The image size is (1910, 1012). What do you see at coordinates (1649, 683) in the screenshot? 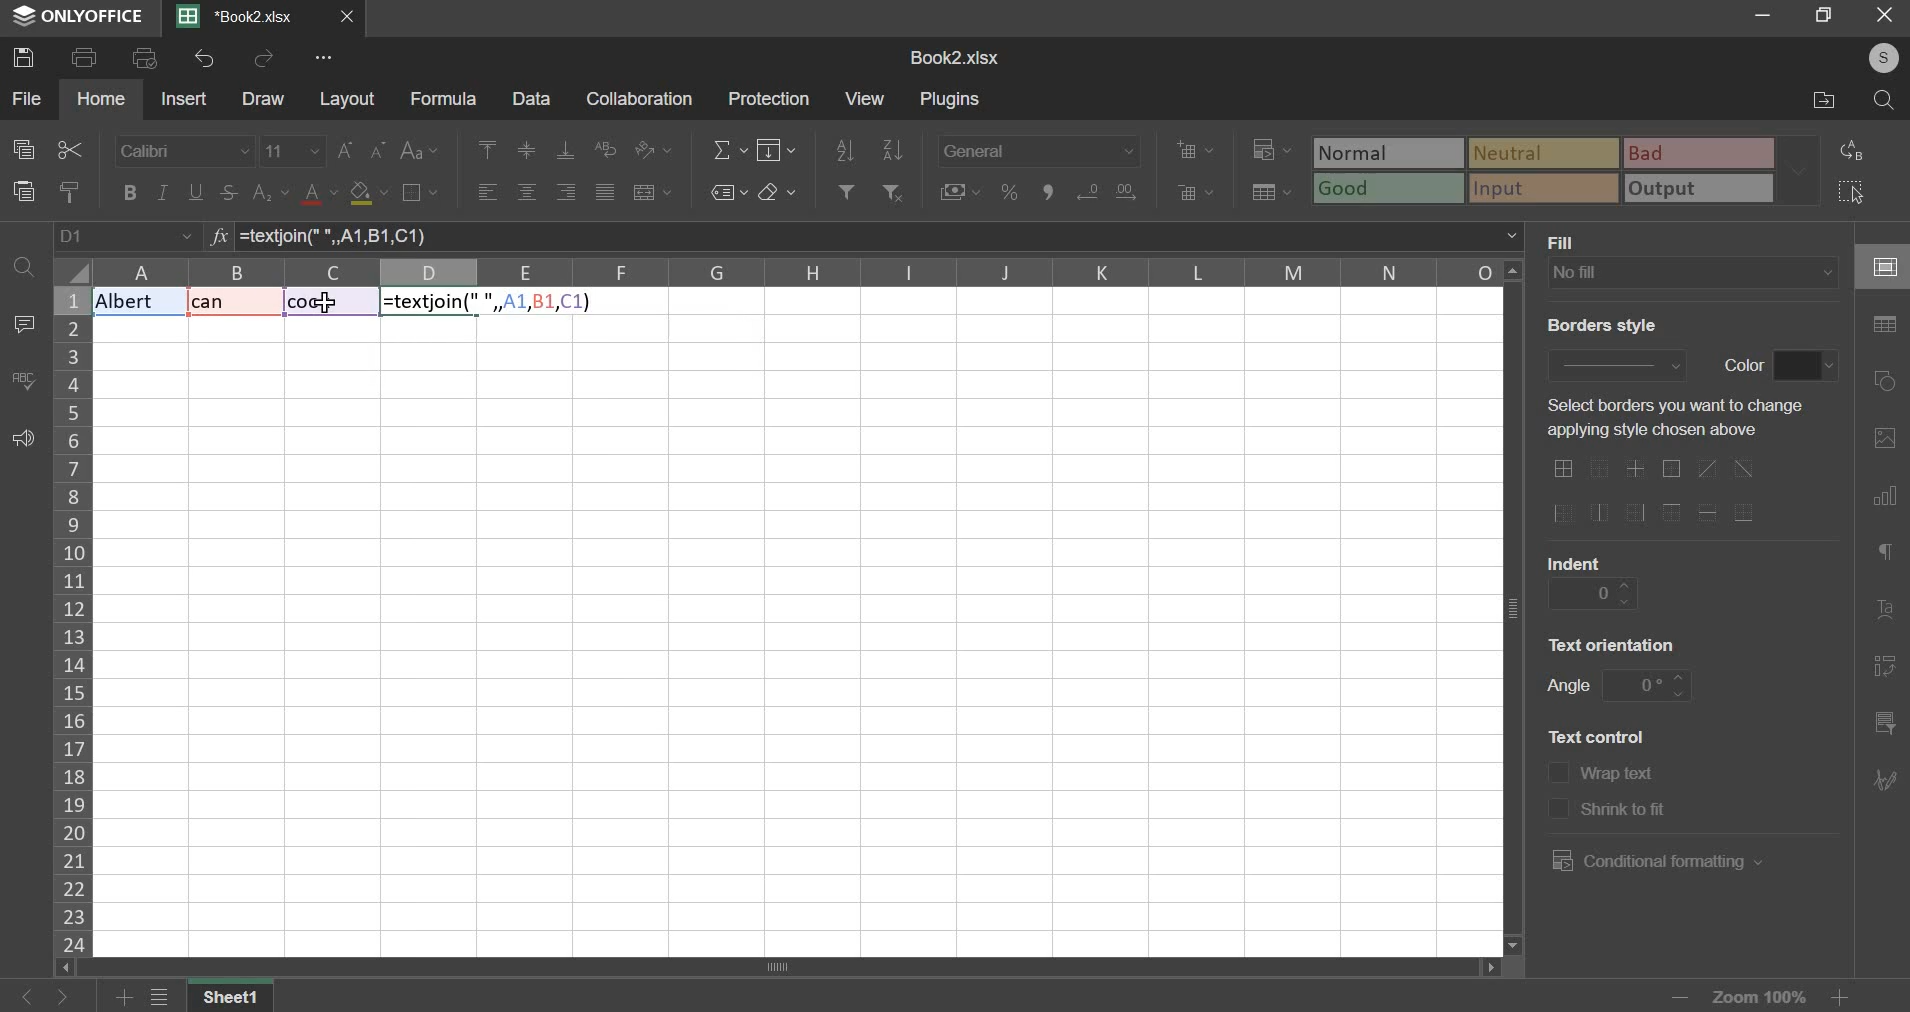
I see `angle` at bounding box center [1649, 683].